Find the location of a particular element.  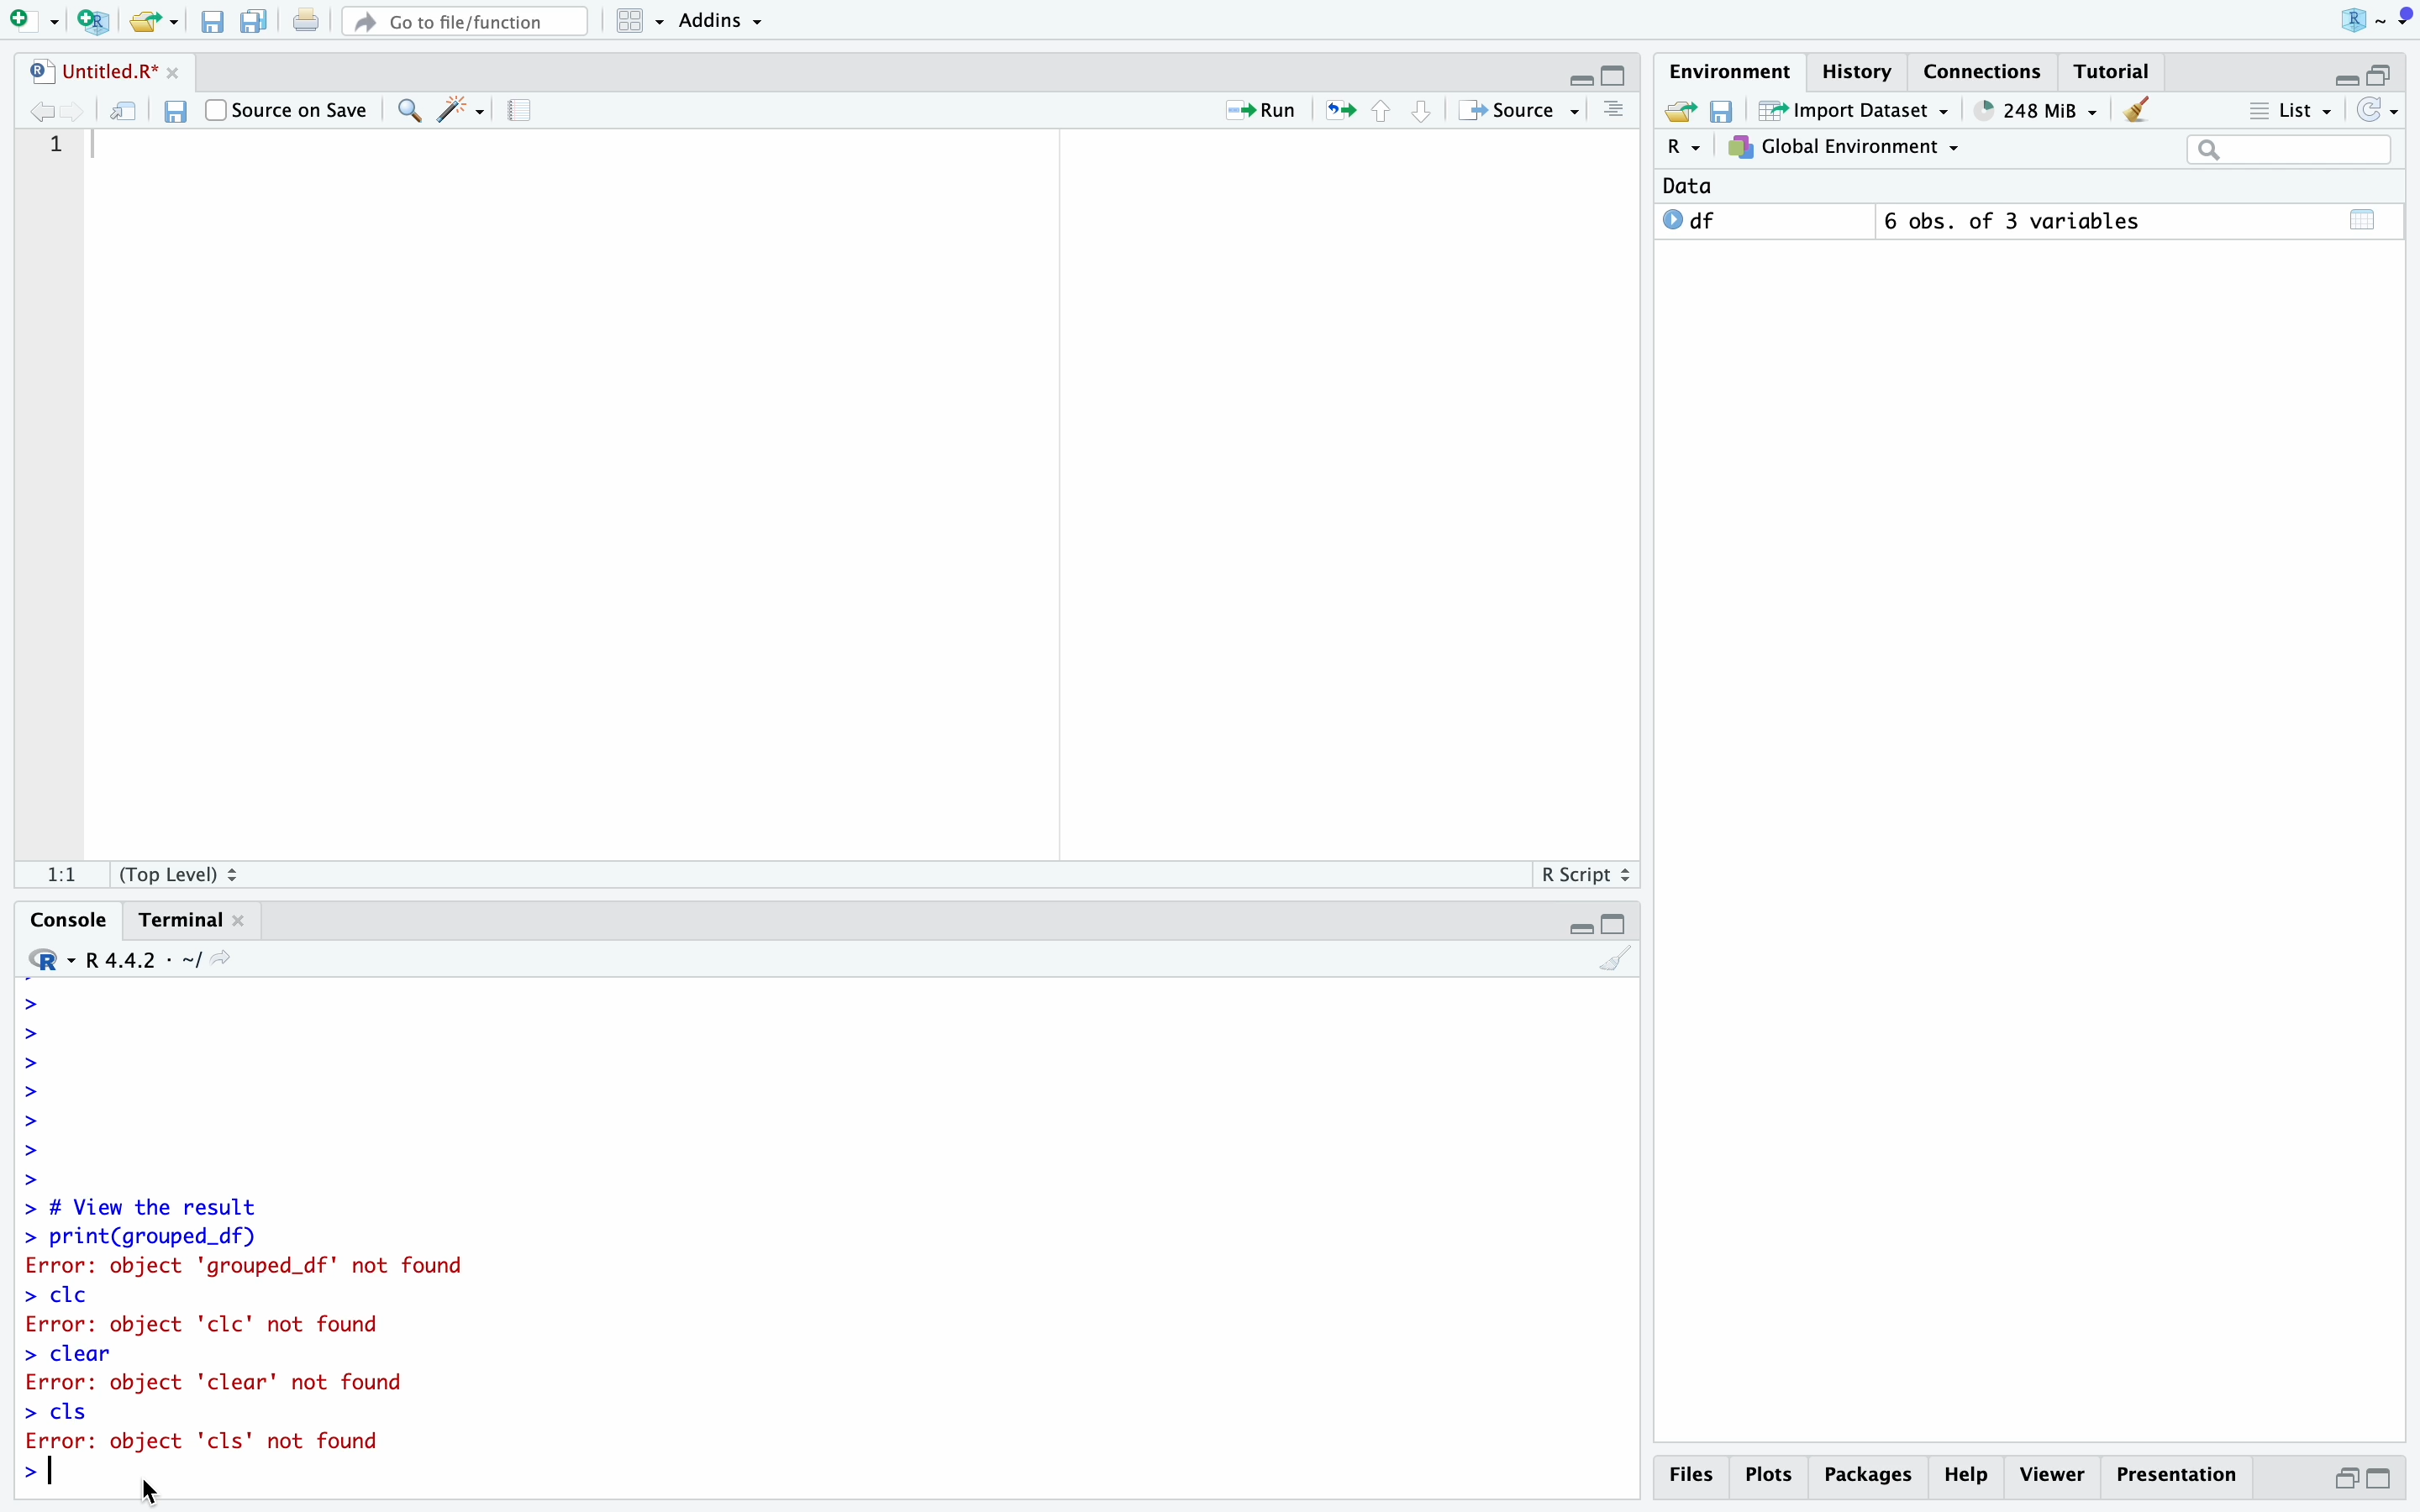

Go to previous section is located at coordinates (1382, 108).